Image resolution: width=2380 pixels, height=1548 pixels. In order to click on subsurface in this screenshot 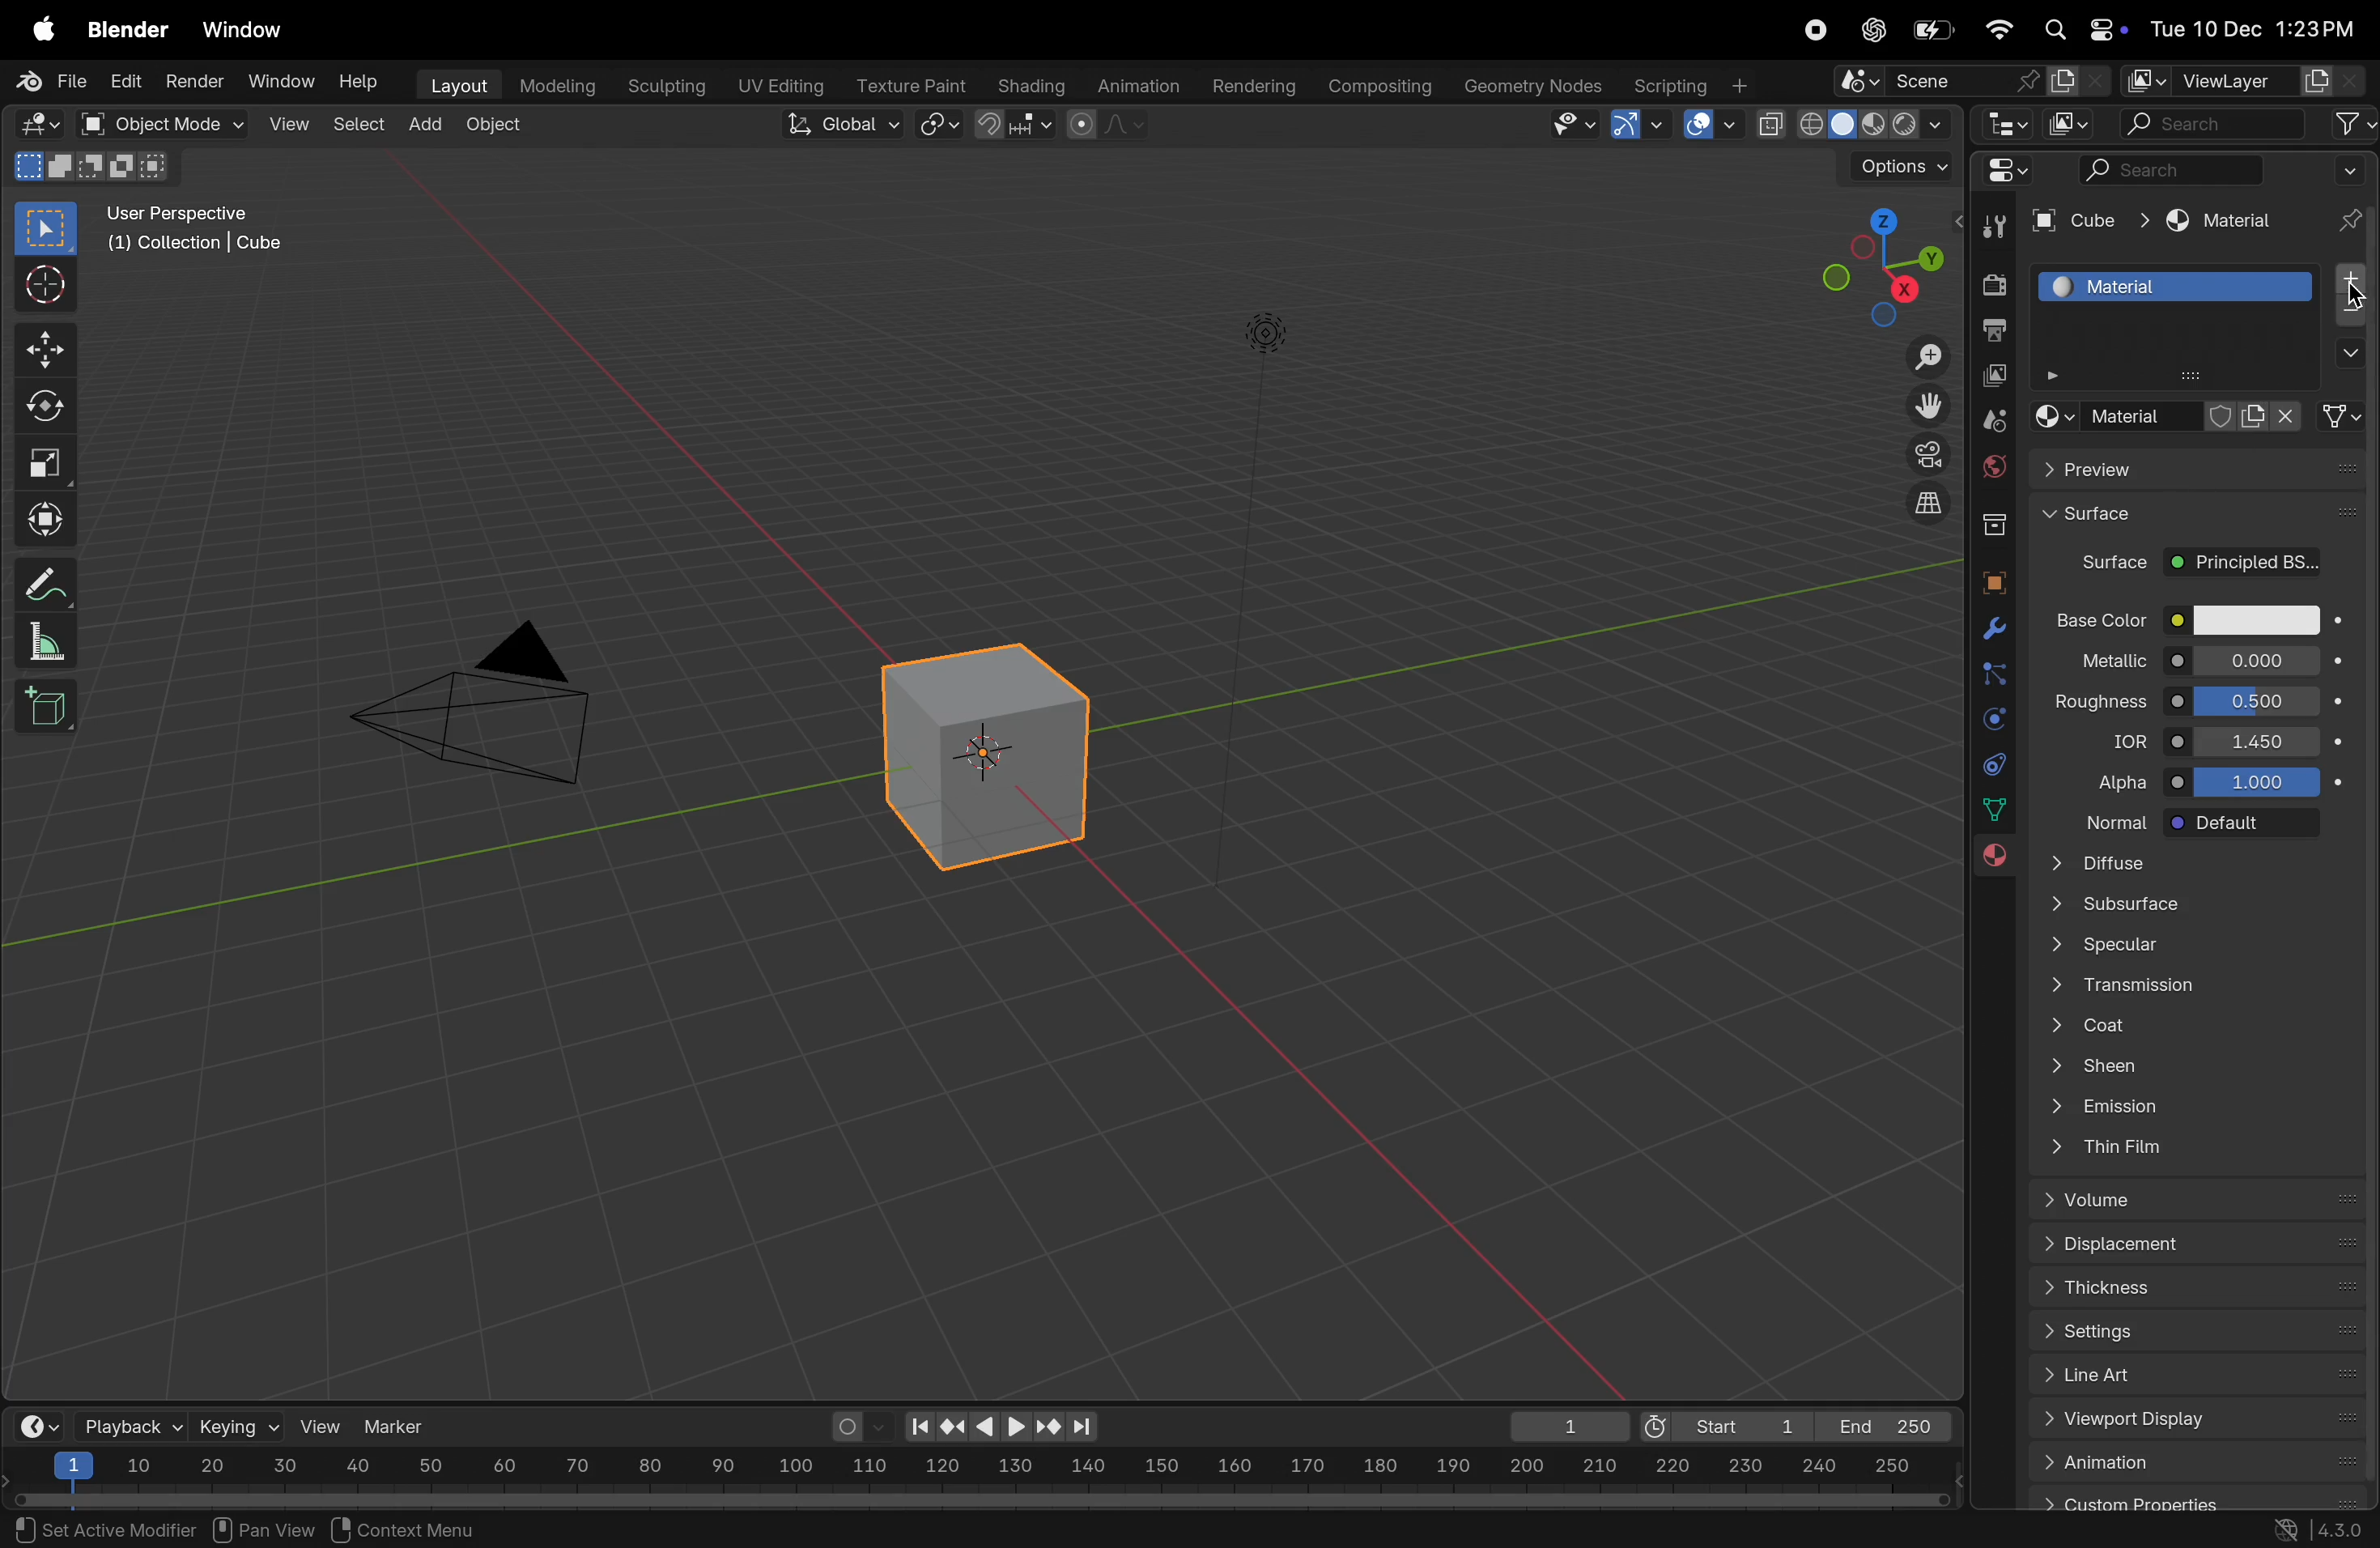, I will do `click(2201, 903)`.